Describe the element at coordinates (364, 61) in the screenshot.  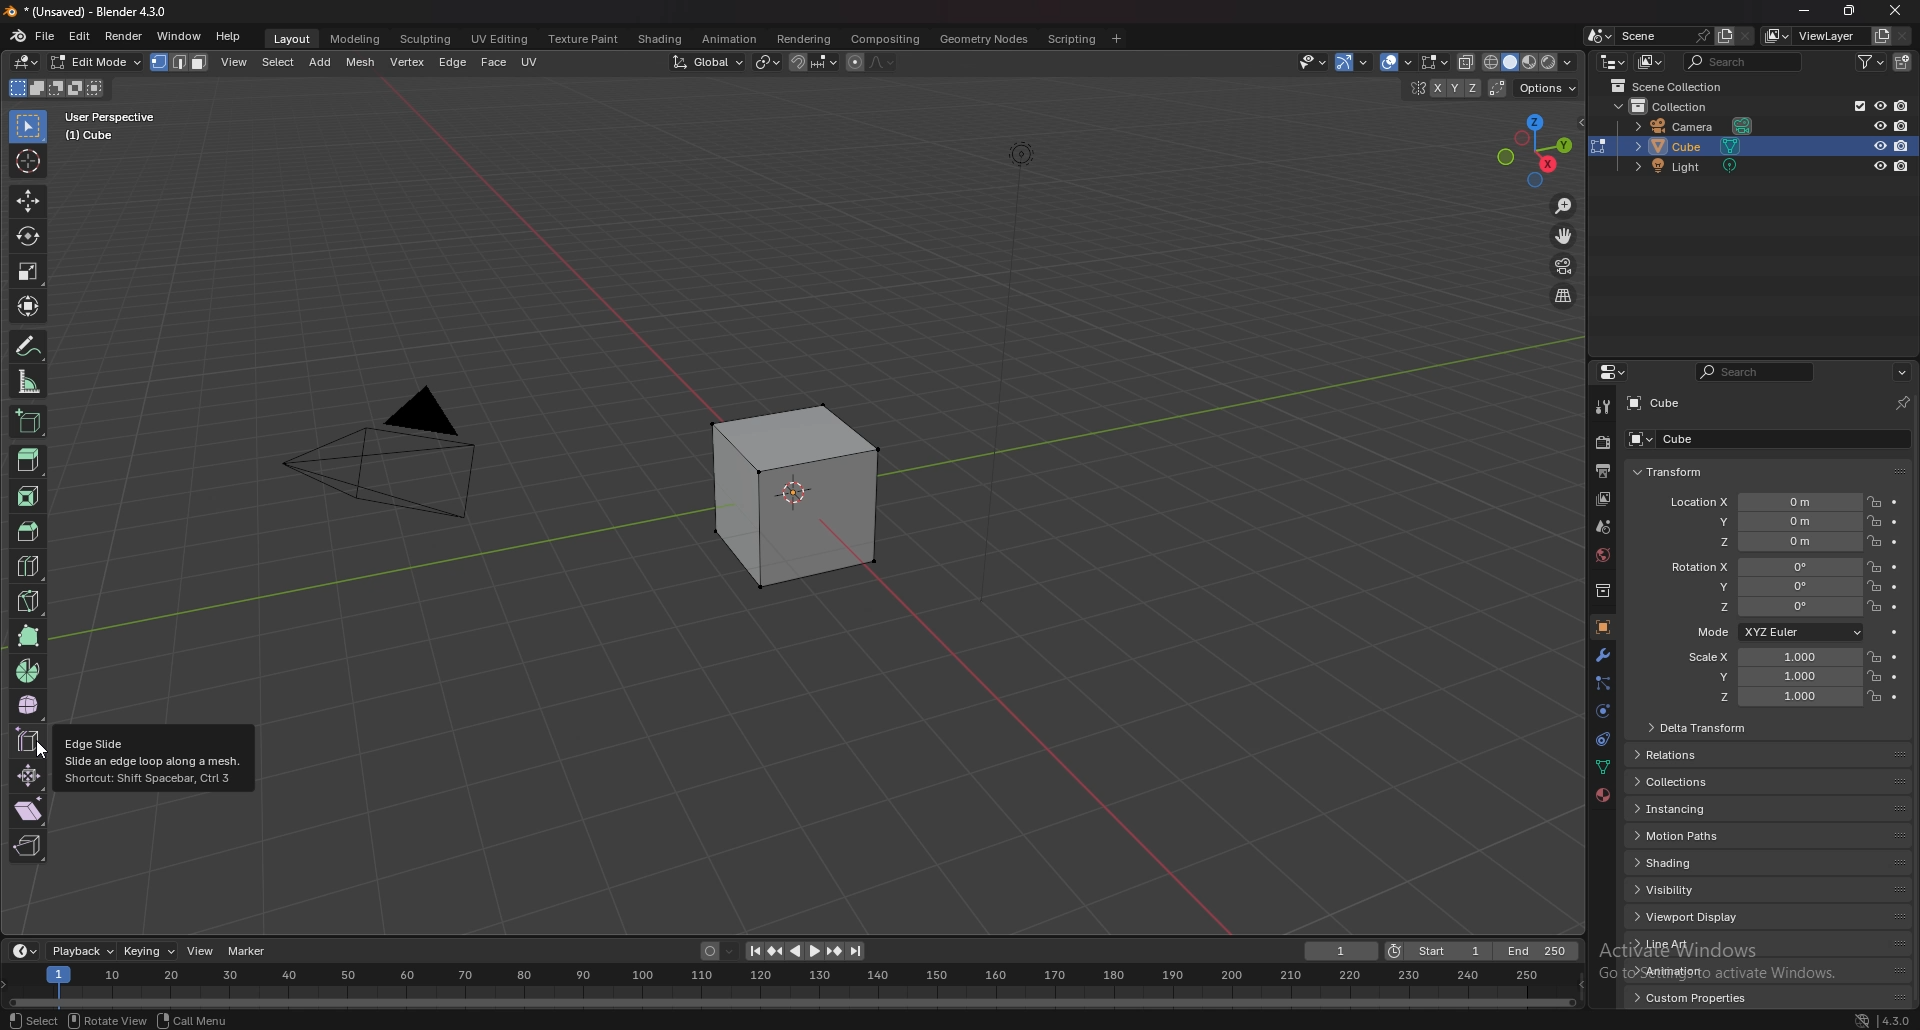
I see `Mesh` at that location.